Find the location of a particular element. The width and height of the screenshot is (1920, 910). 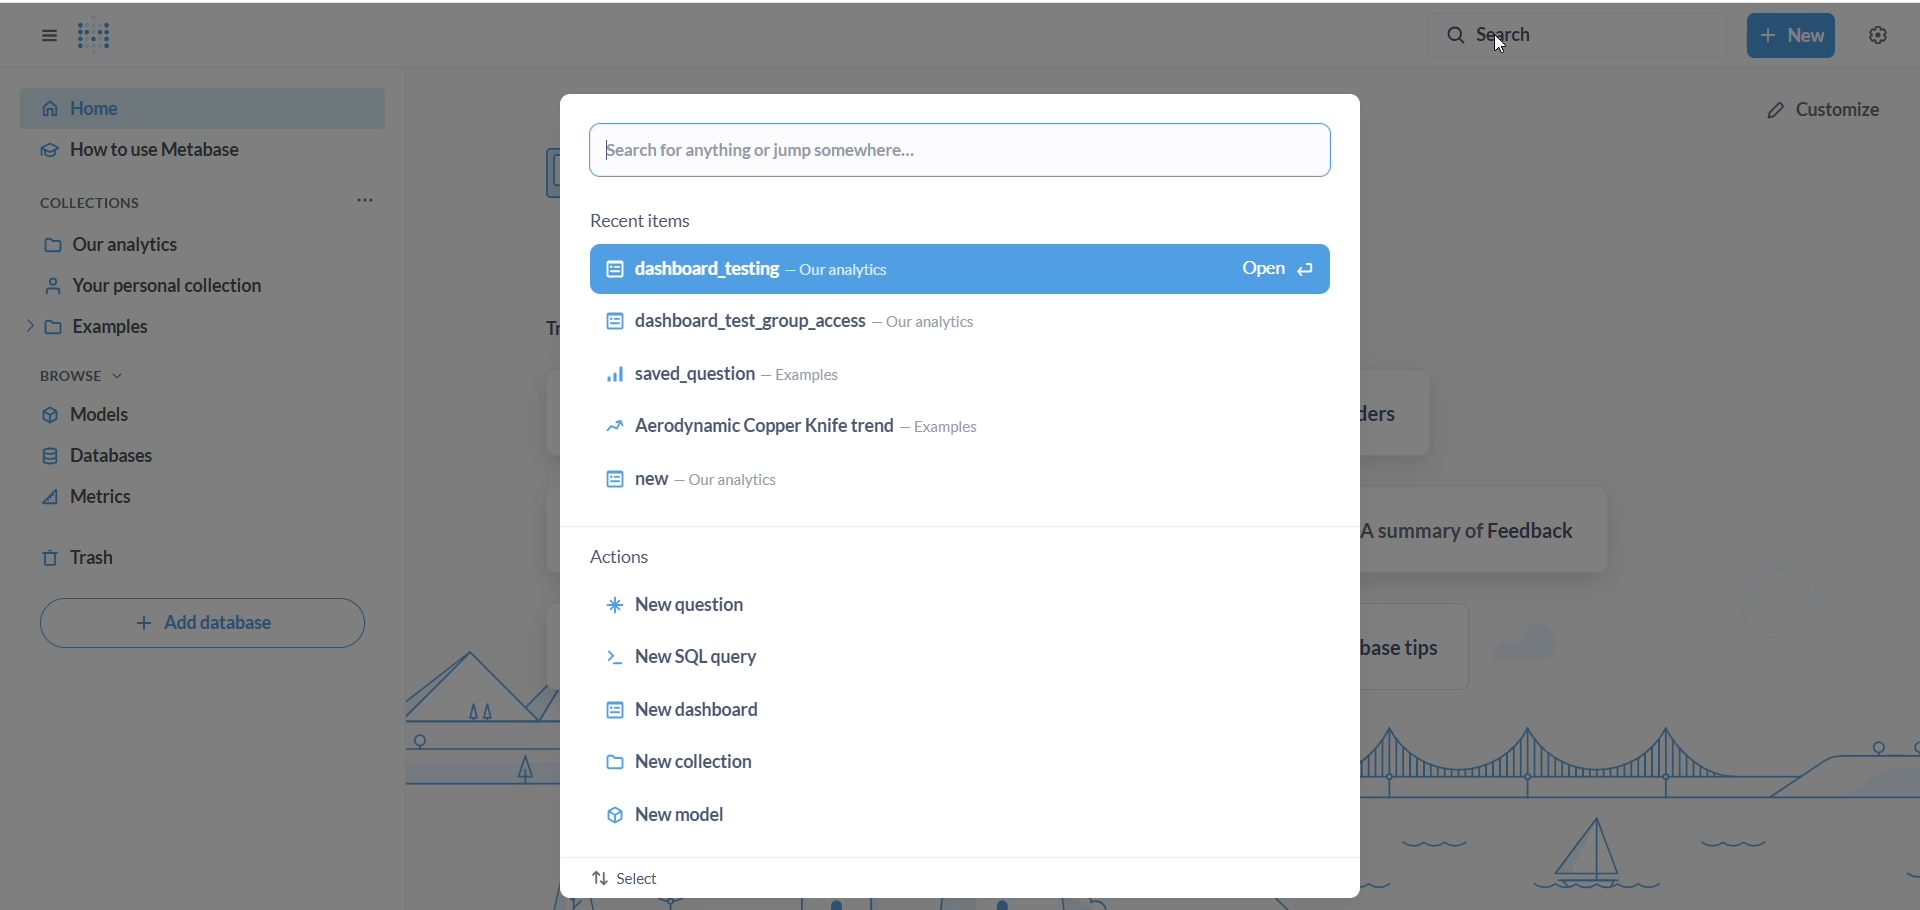

add database is located at coordinates (203, 625).